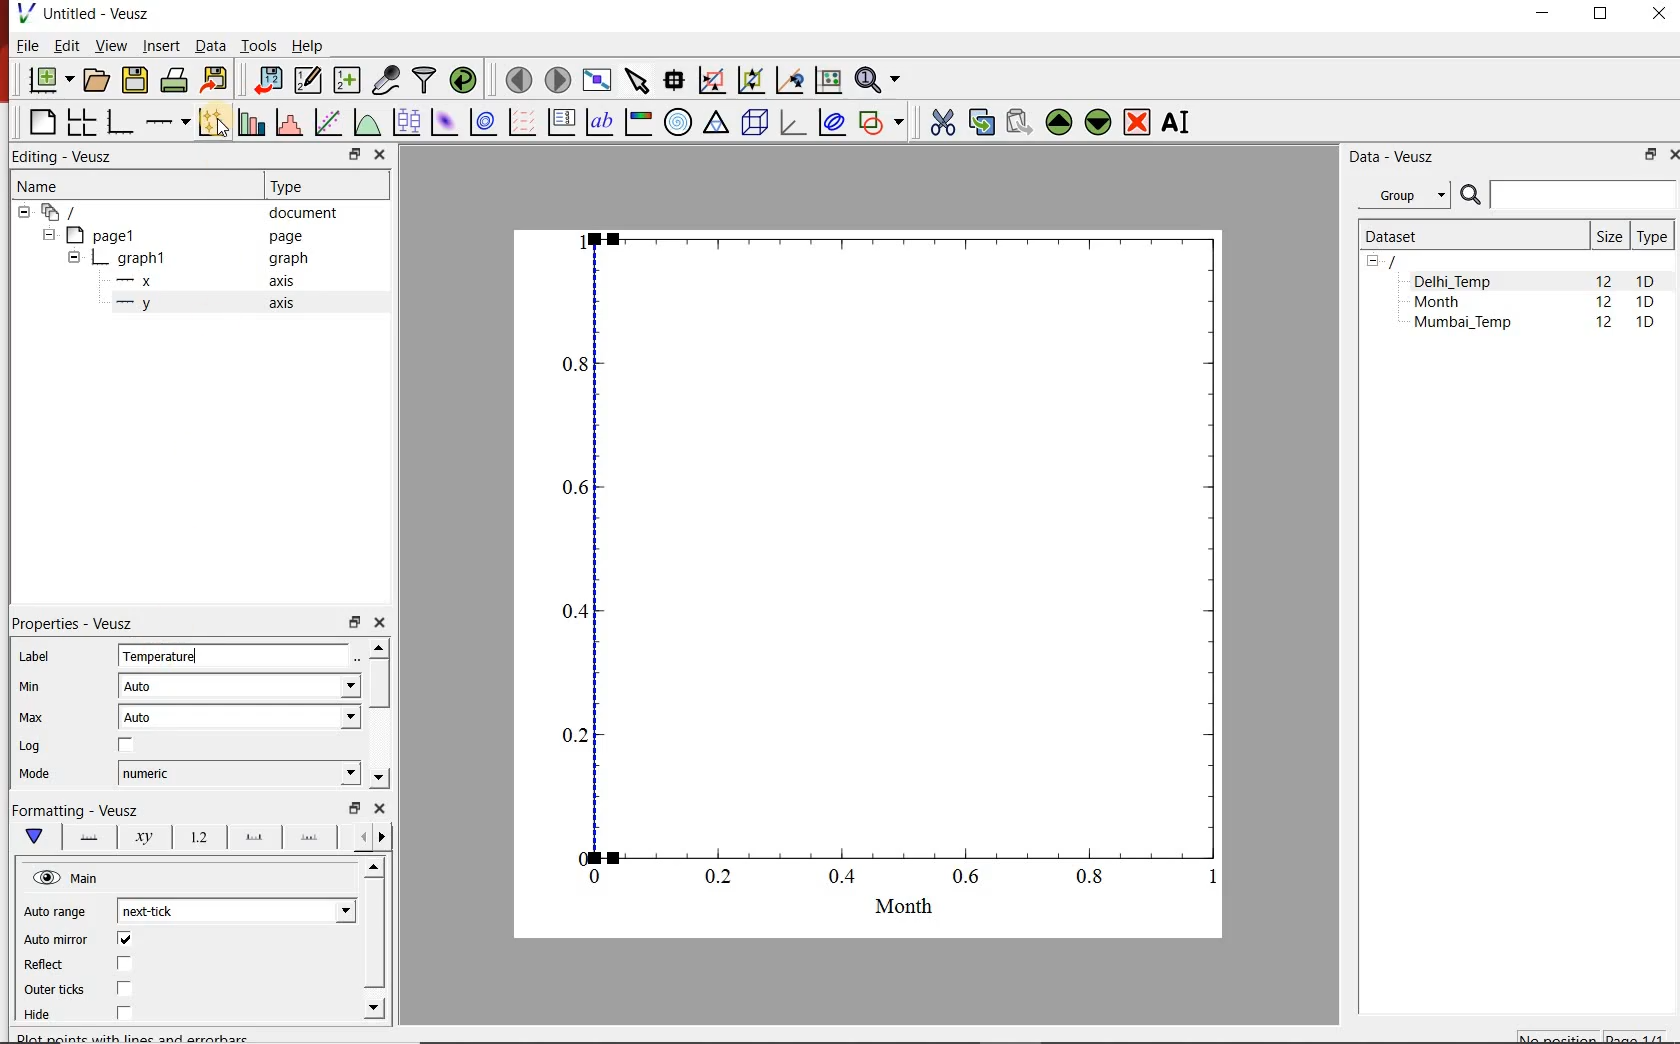 The image size is (1680, 1044). Describe the element at coordinates (674, 80) in the screenshot. I see `read data points on the graph` at that location.